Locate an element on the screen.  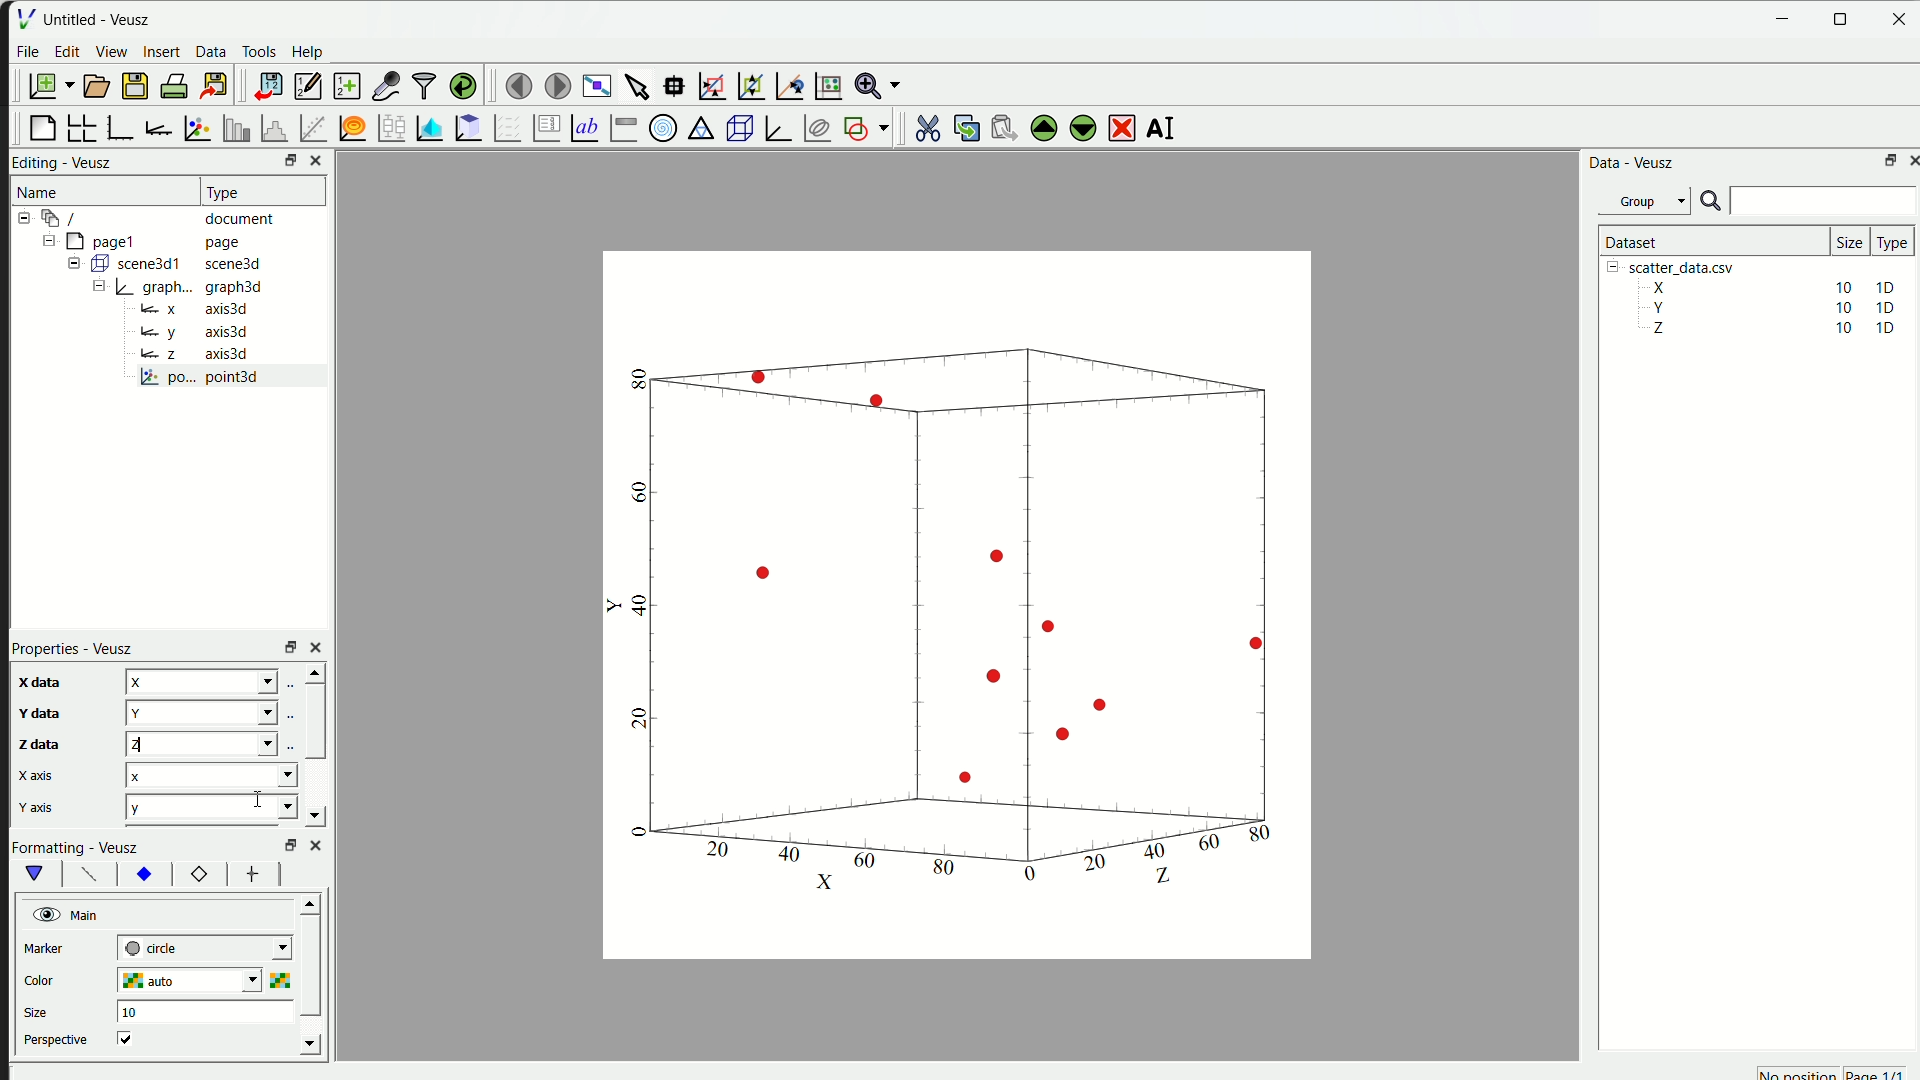
font is located at coordinates (86, 874).